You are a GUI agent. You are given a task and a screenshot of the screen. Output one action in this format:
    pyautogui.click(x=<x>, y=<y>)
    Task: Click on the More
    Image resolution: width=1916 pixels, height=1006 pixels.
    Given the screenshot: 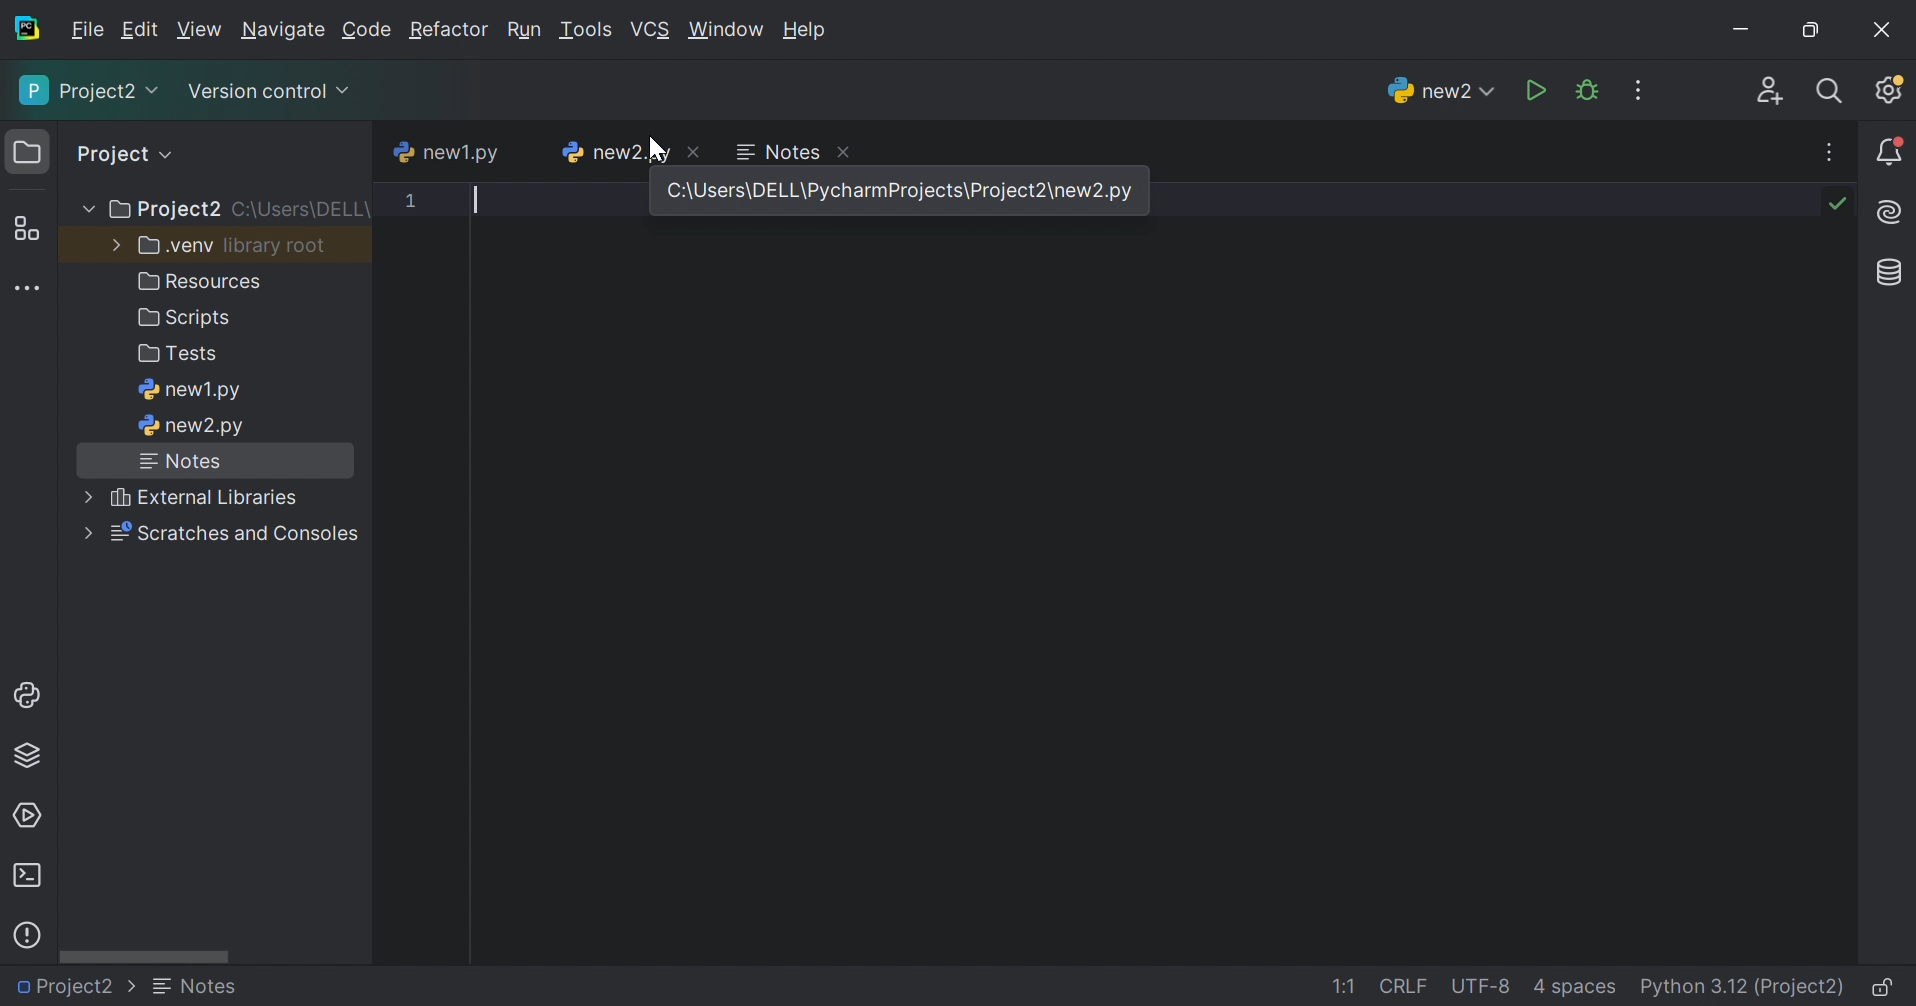 What is the action you would take?
    pyautogui.click(x=85, y=208)
    